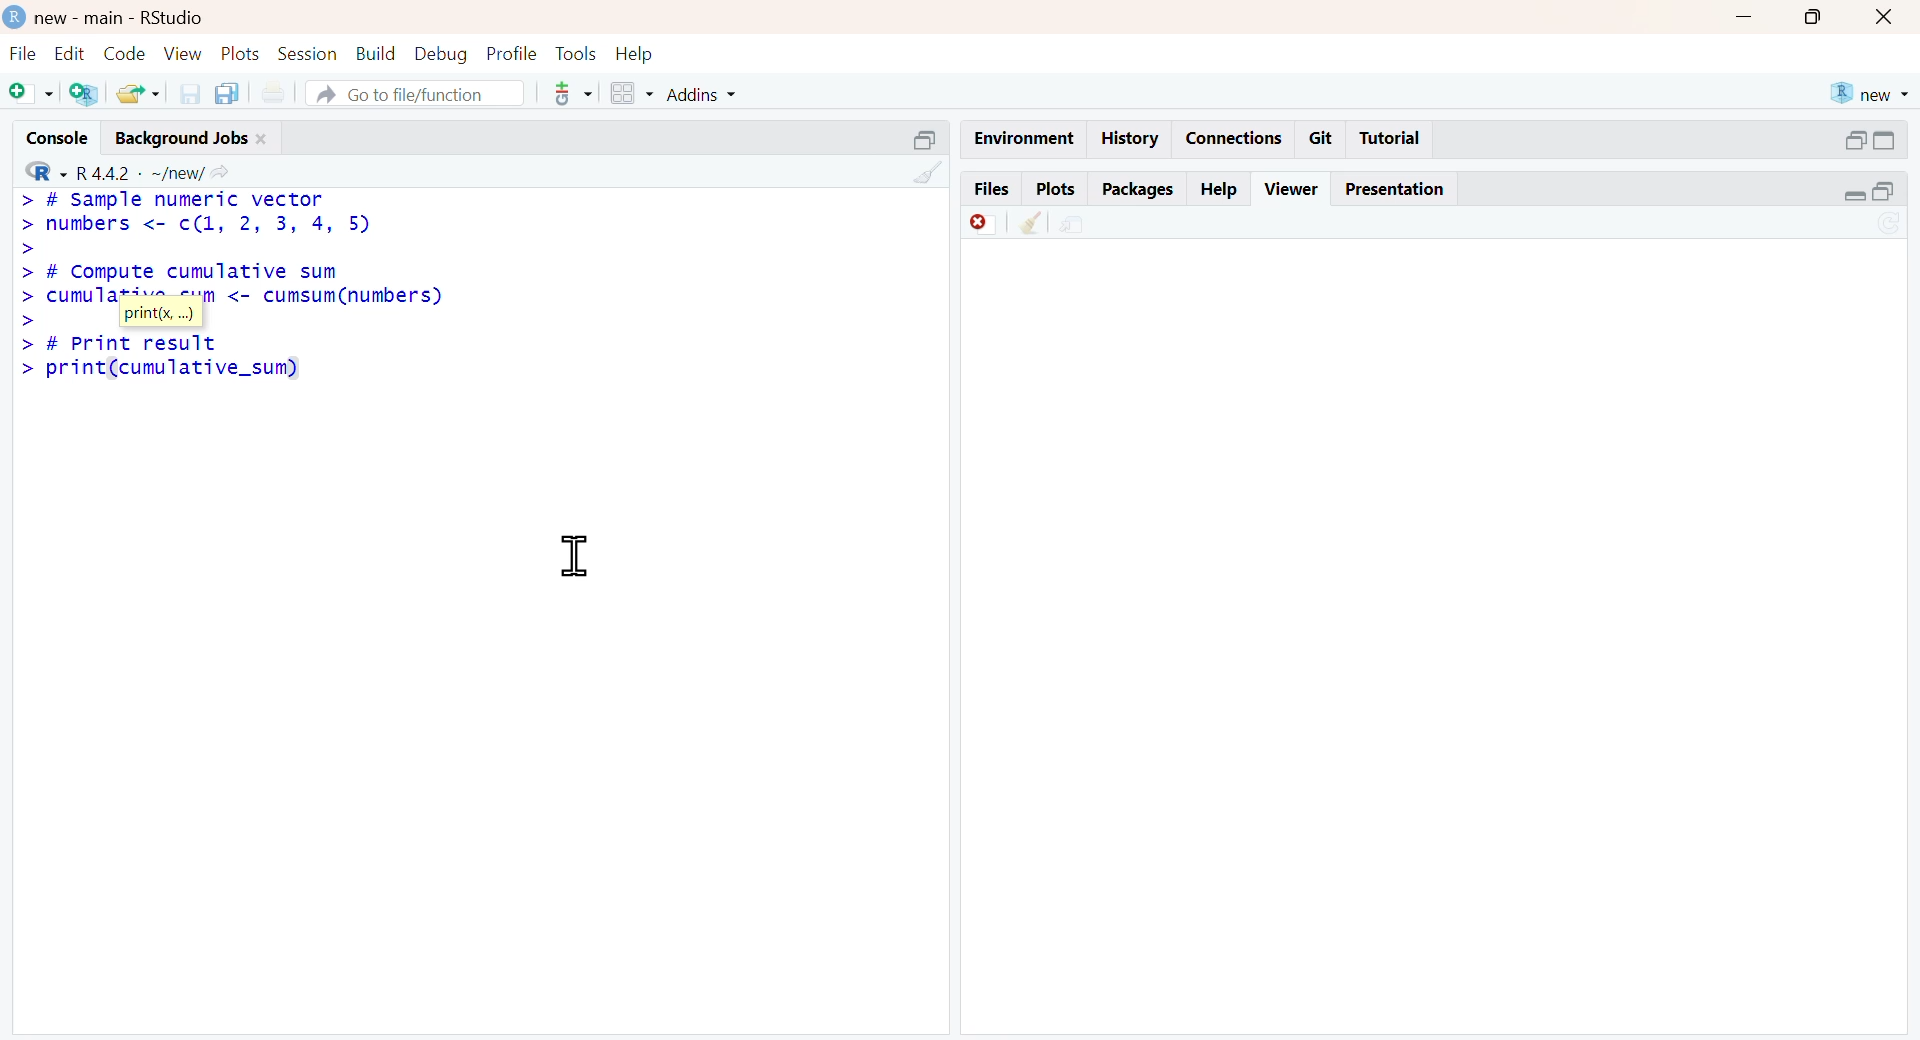  I want to click on open in separate window, so click(1853, 140).